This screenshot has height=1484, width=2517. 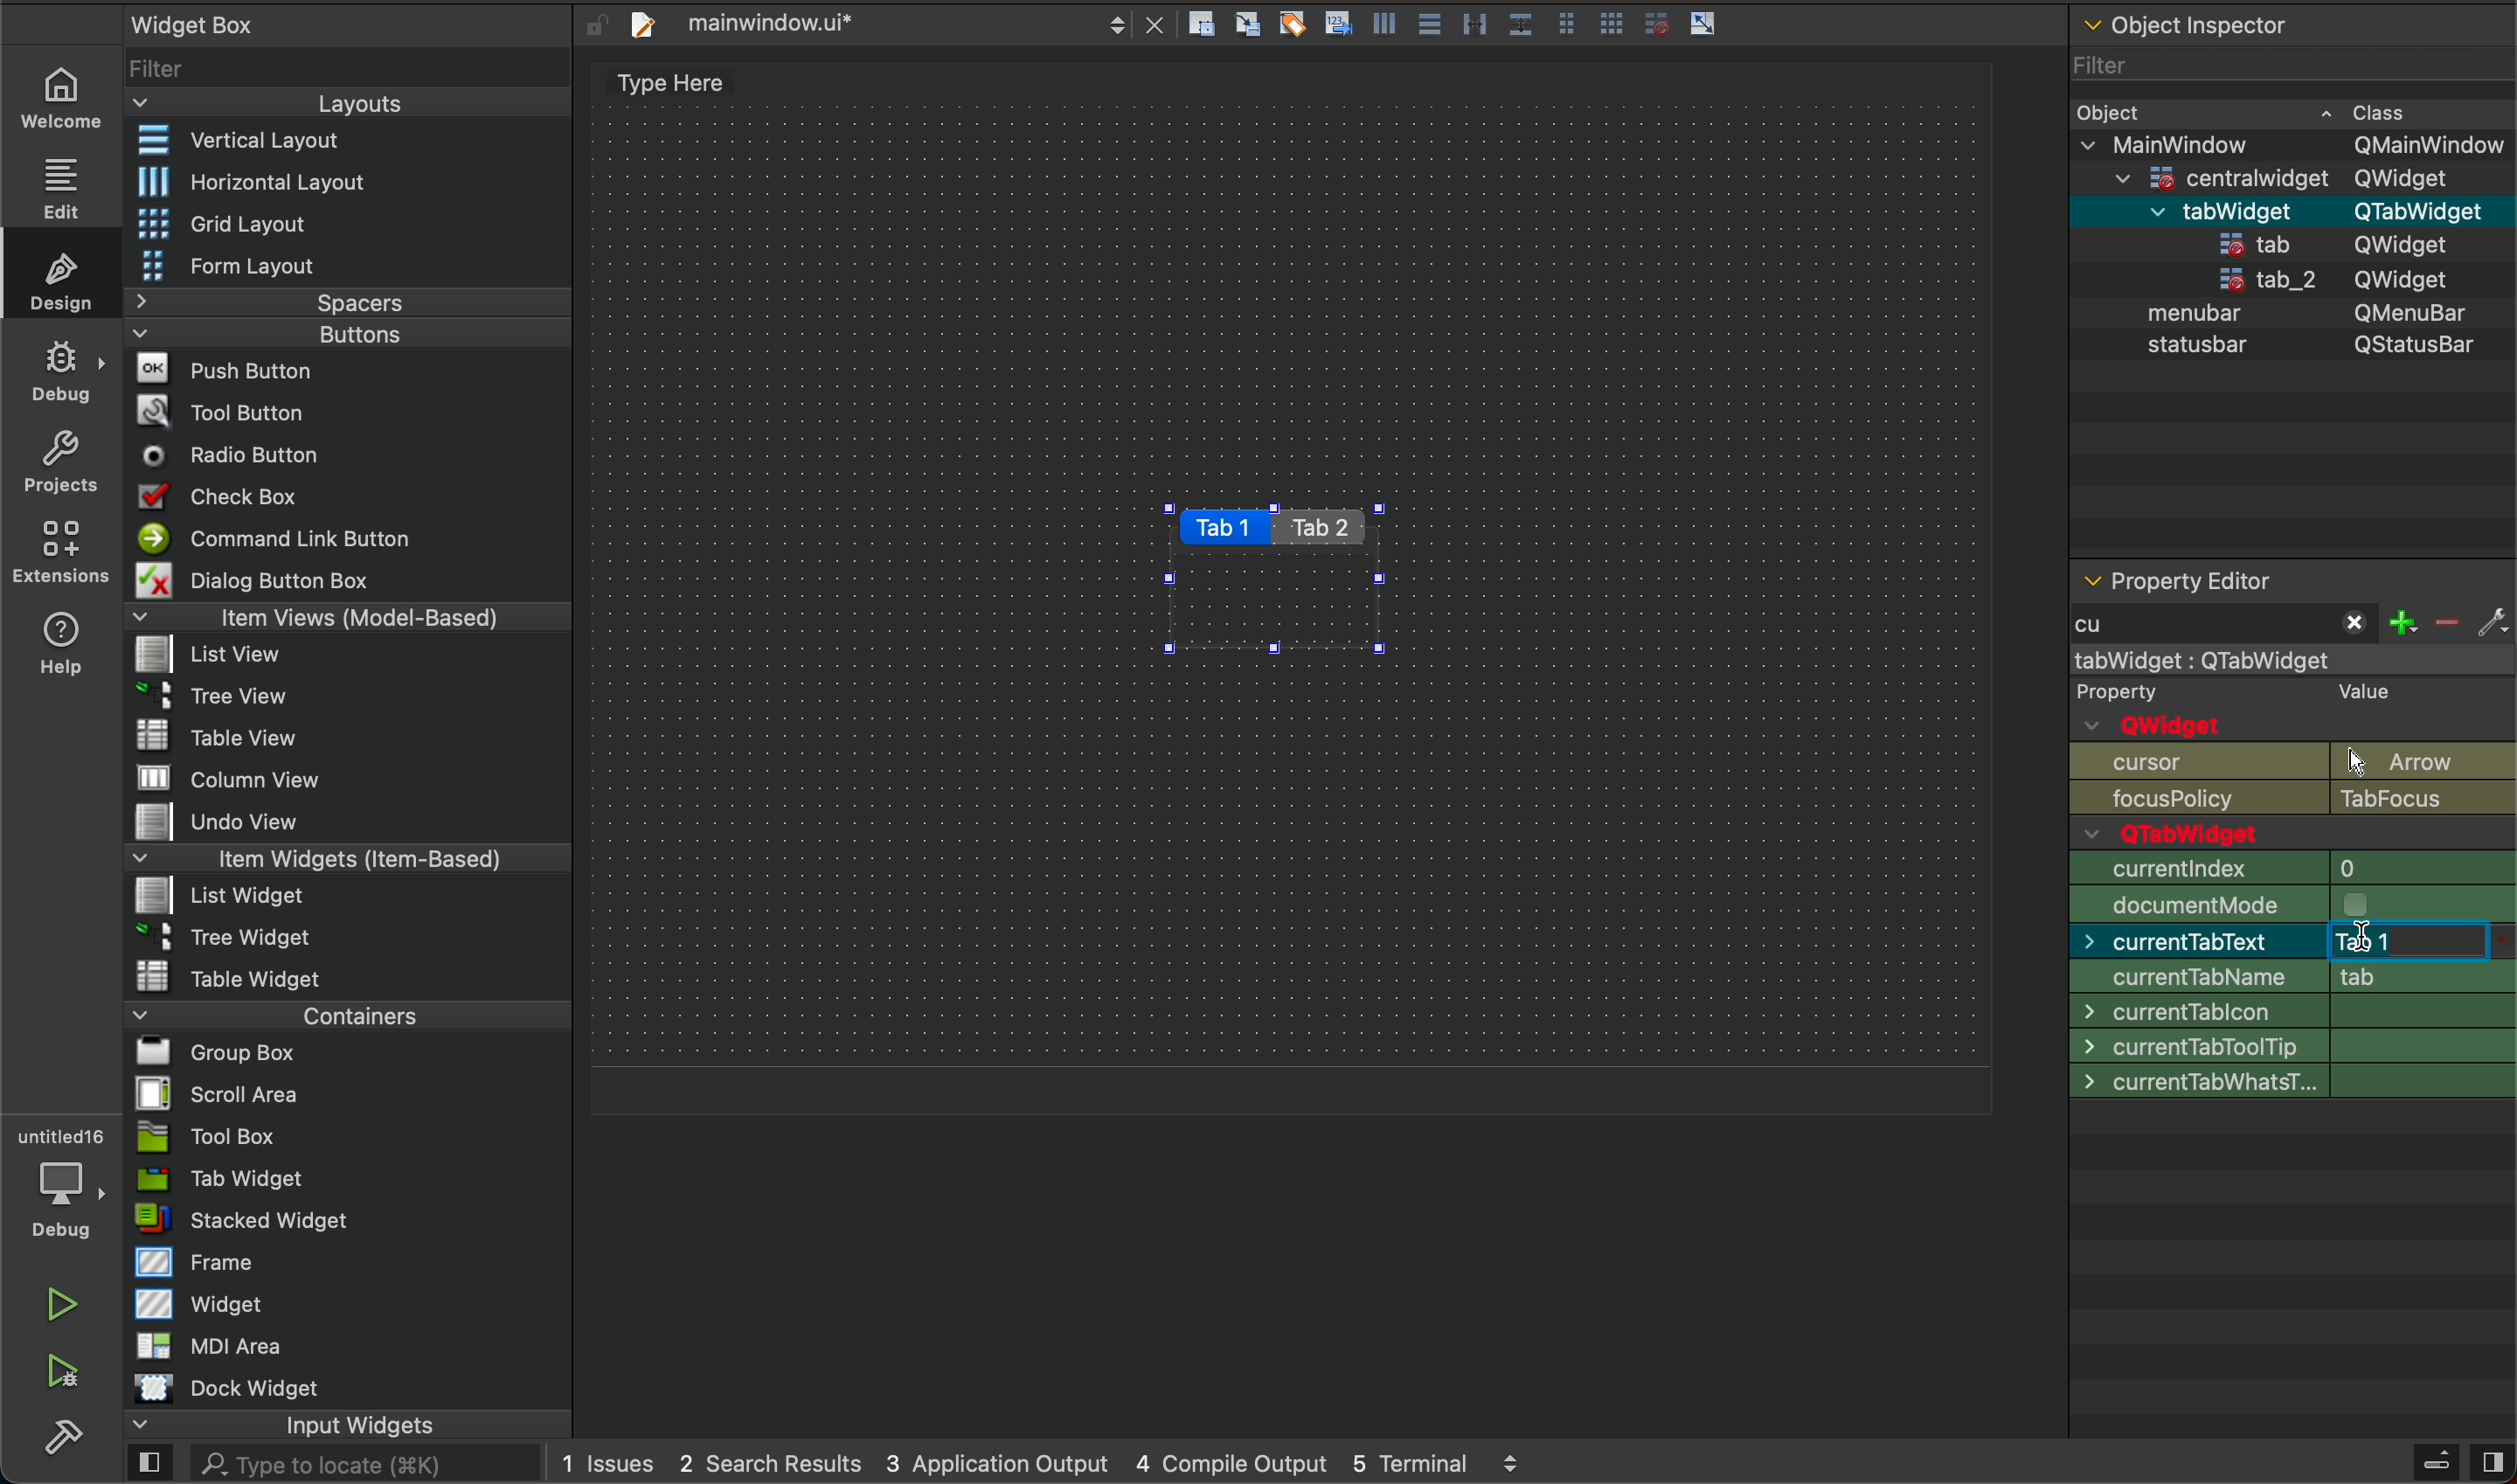 I want to click on mainwindow, so click(x=2297, y=659).